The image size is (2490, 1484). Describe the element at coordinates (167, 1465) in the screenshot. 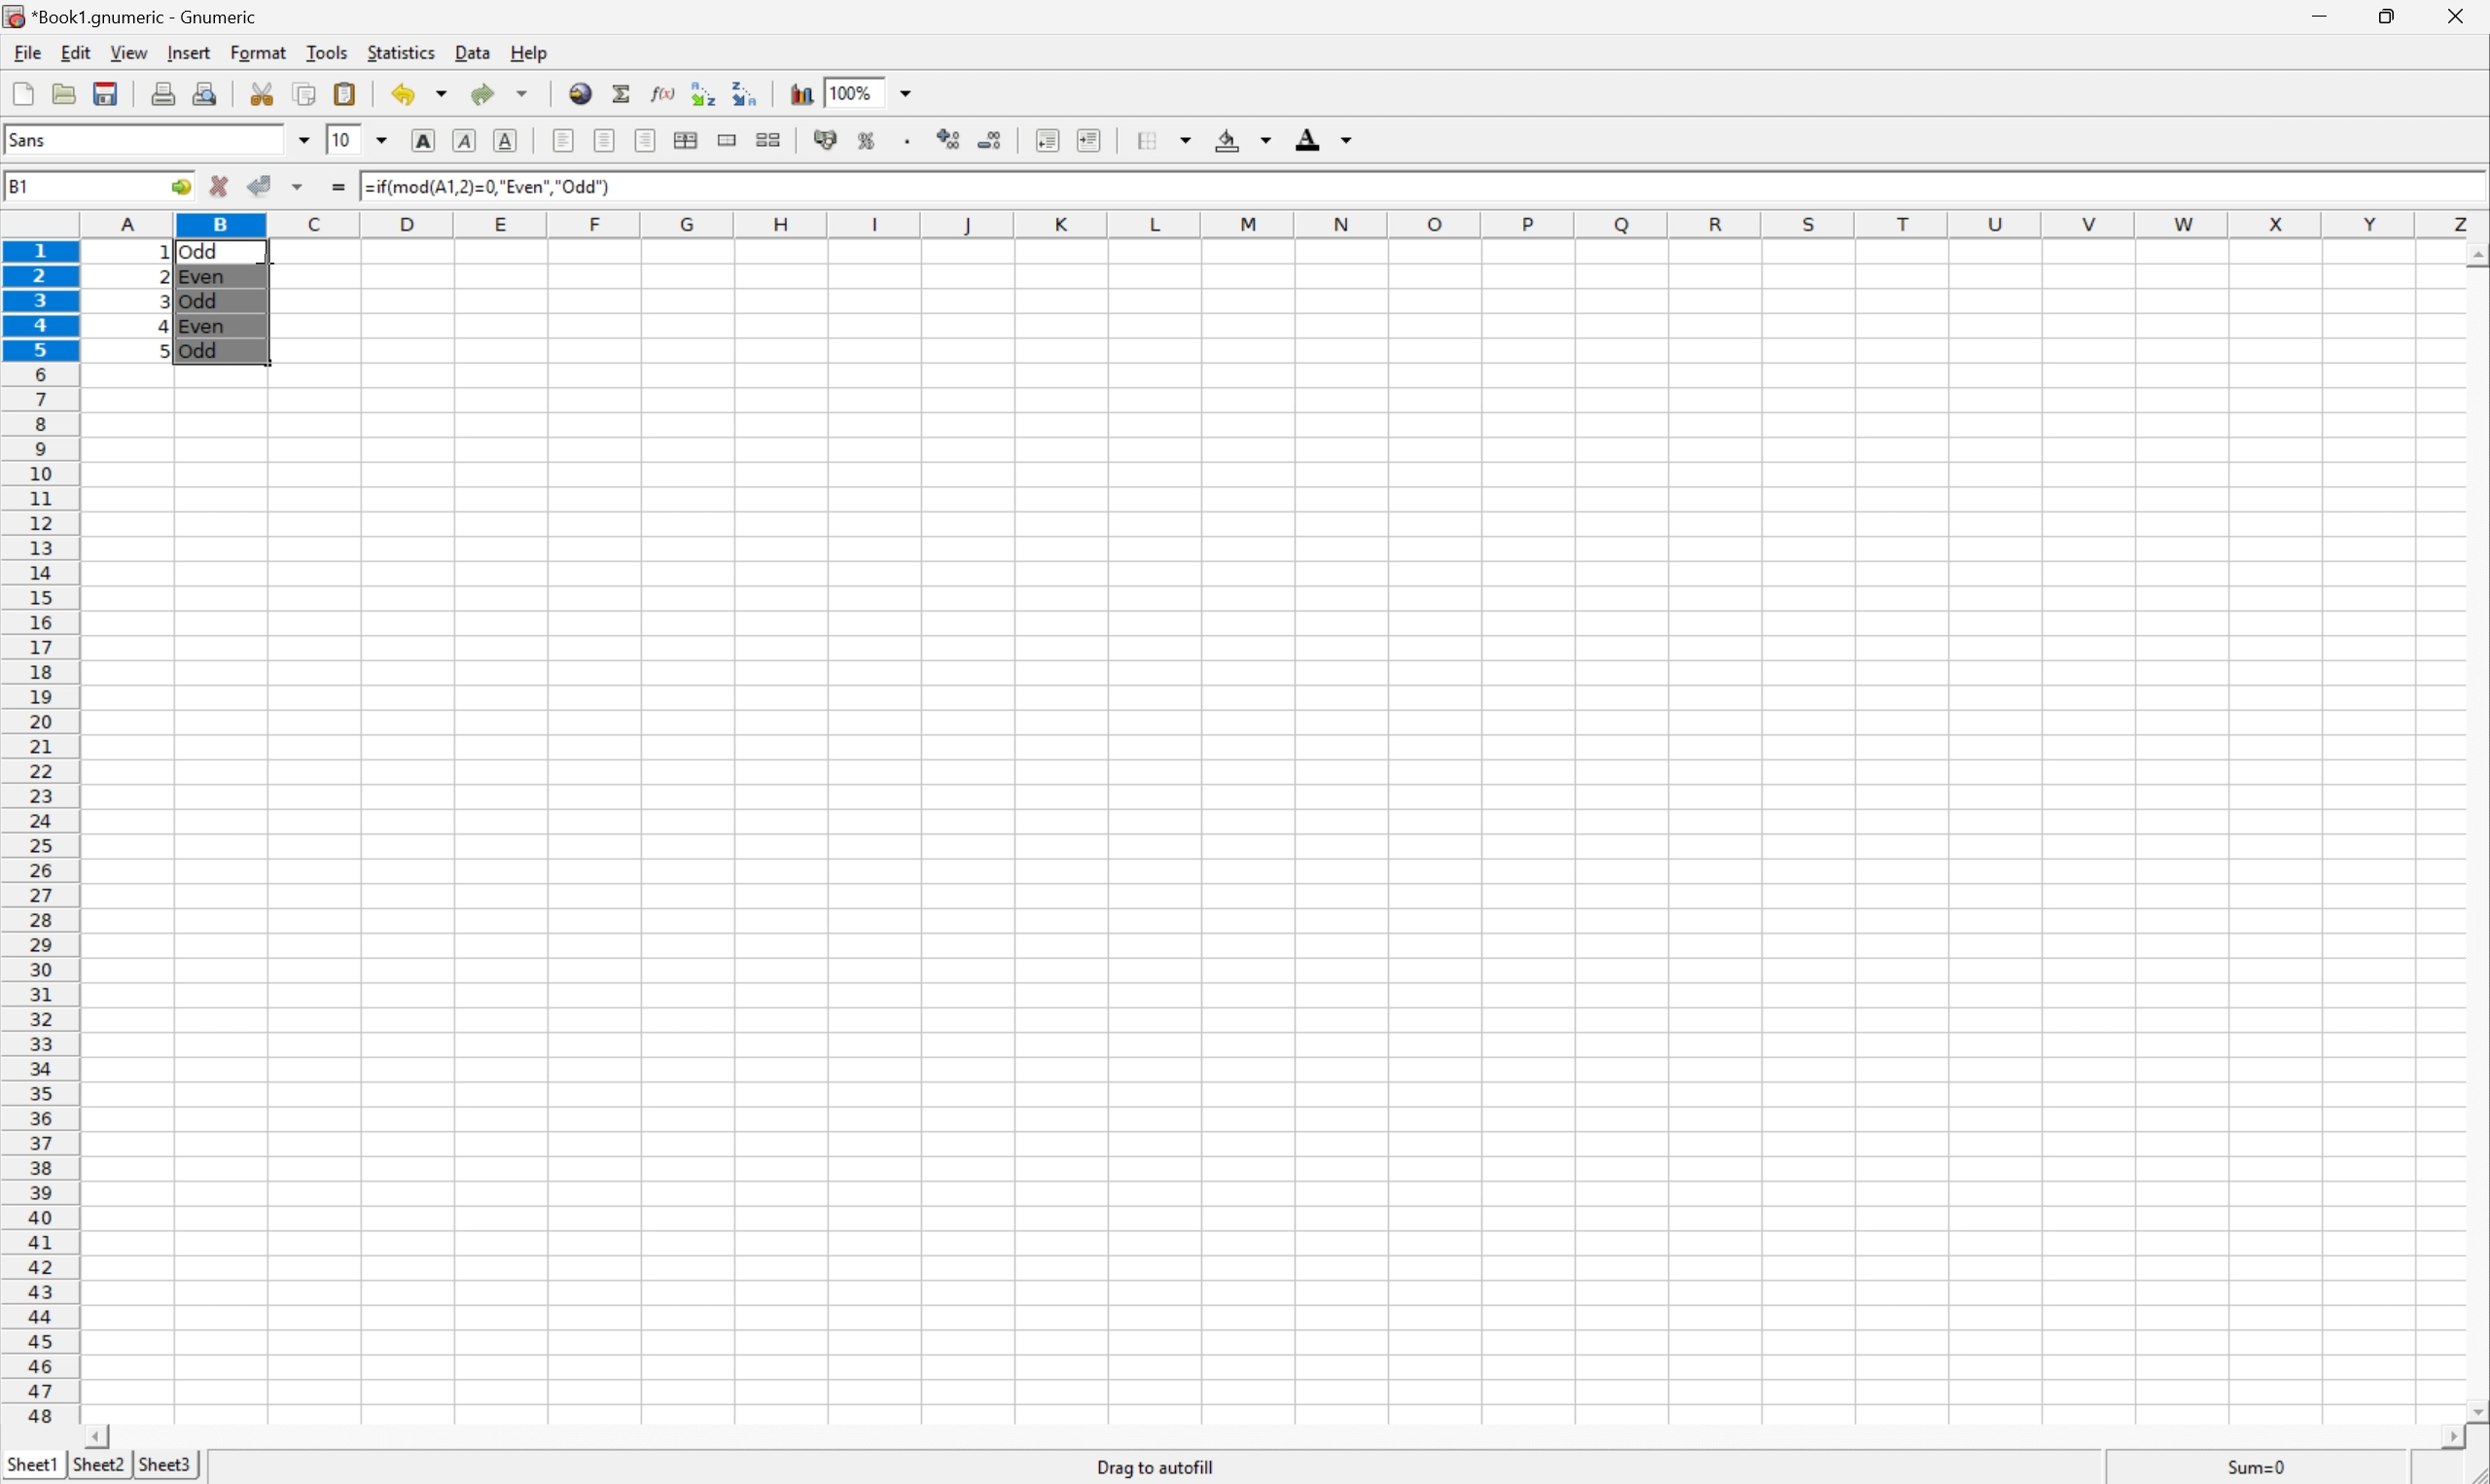

I see `Sheet3` at that location.